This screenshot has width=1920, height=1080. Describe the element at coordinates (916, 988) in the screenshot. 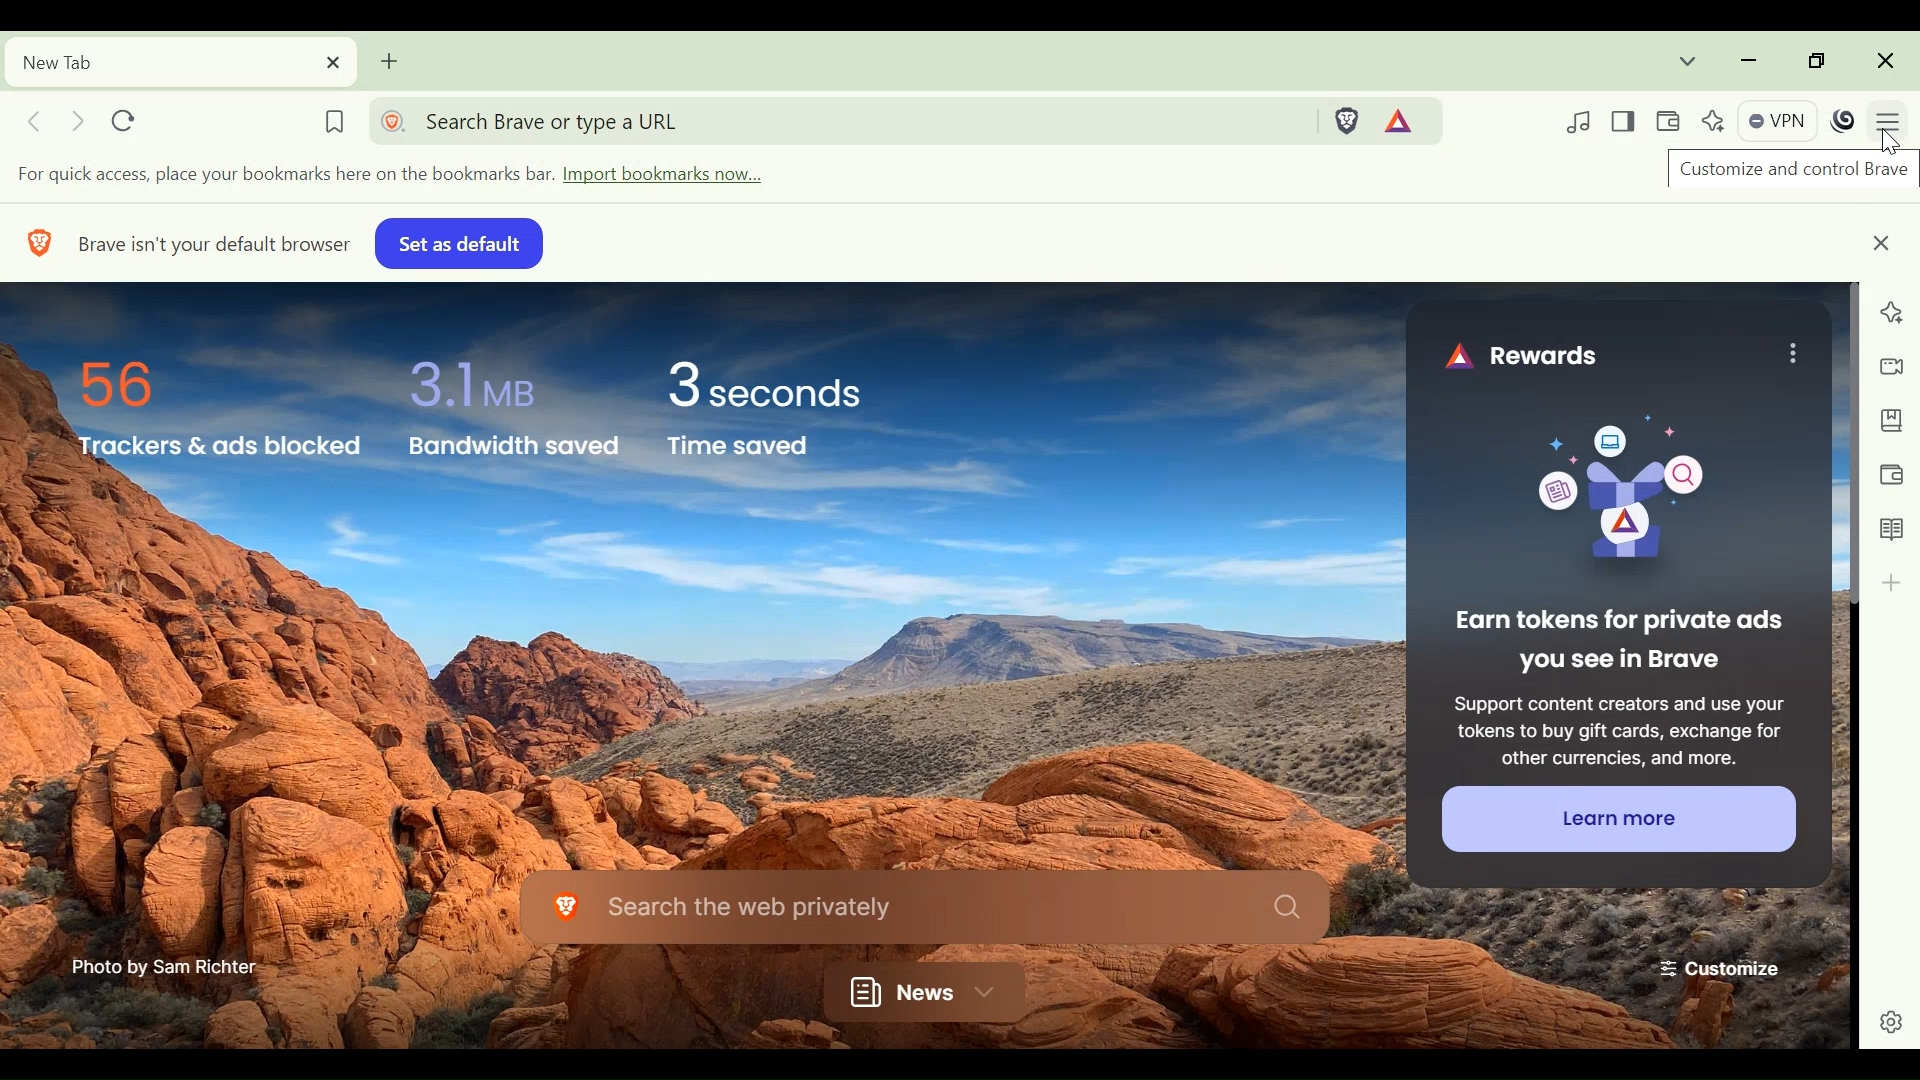

I see `News` at that location.